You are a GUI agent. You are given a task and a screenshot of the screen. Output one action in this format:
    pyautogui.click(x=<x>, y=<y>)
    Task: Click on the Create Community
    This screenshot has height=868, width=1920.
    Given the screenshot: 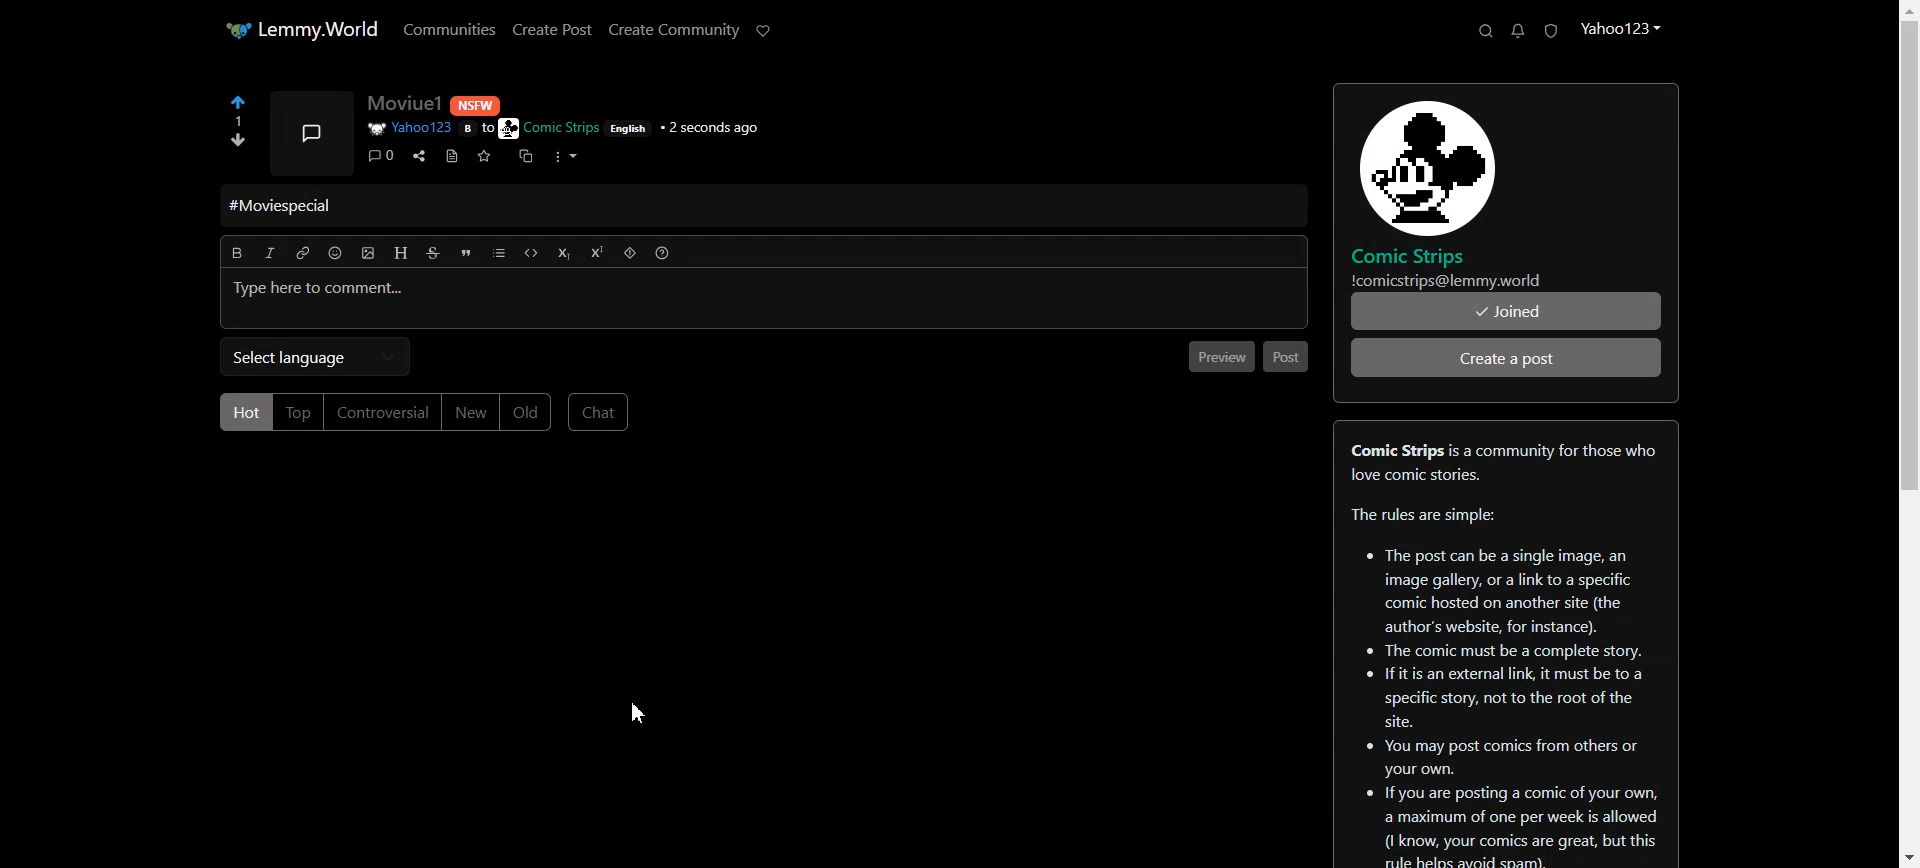 What is the action you would take?
    pyautogui.click(x=674, y=30)
    